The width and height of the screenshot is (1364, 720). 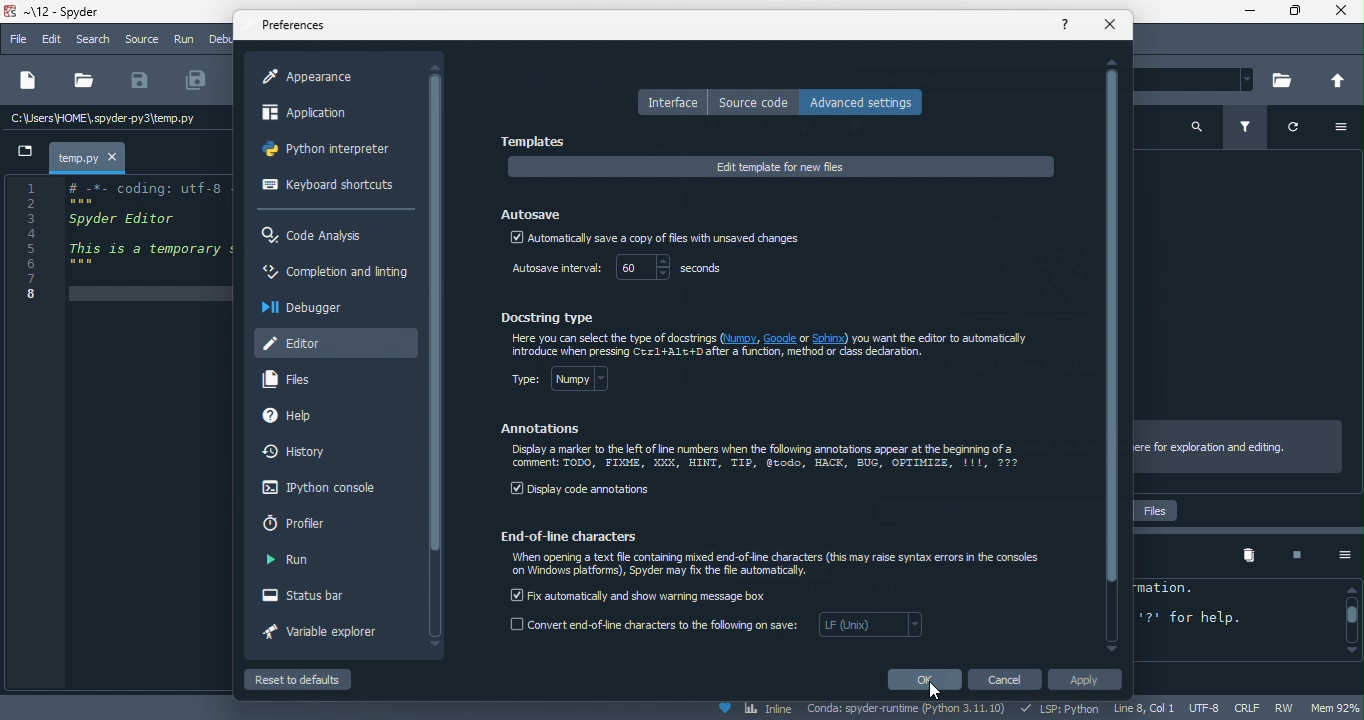 What do you see at coordinates (767, 458) in the screenshot?
I see `text annotations` at bounding box center [767, 458].